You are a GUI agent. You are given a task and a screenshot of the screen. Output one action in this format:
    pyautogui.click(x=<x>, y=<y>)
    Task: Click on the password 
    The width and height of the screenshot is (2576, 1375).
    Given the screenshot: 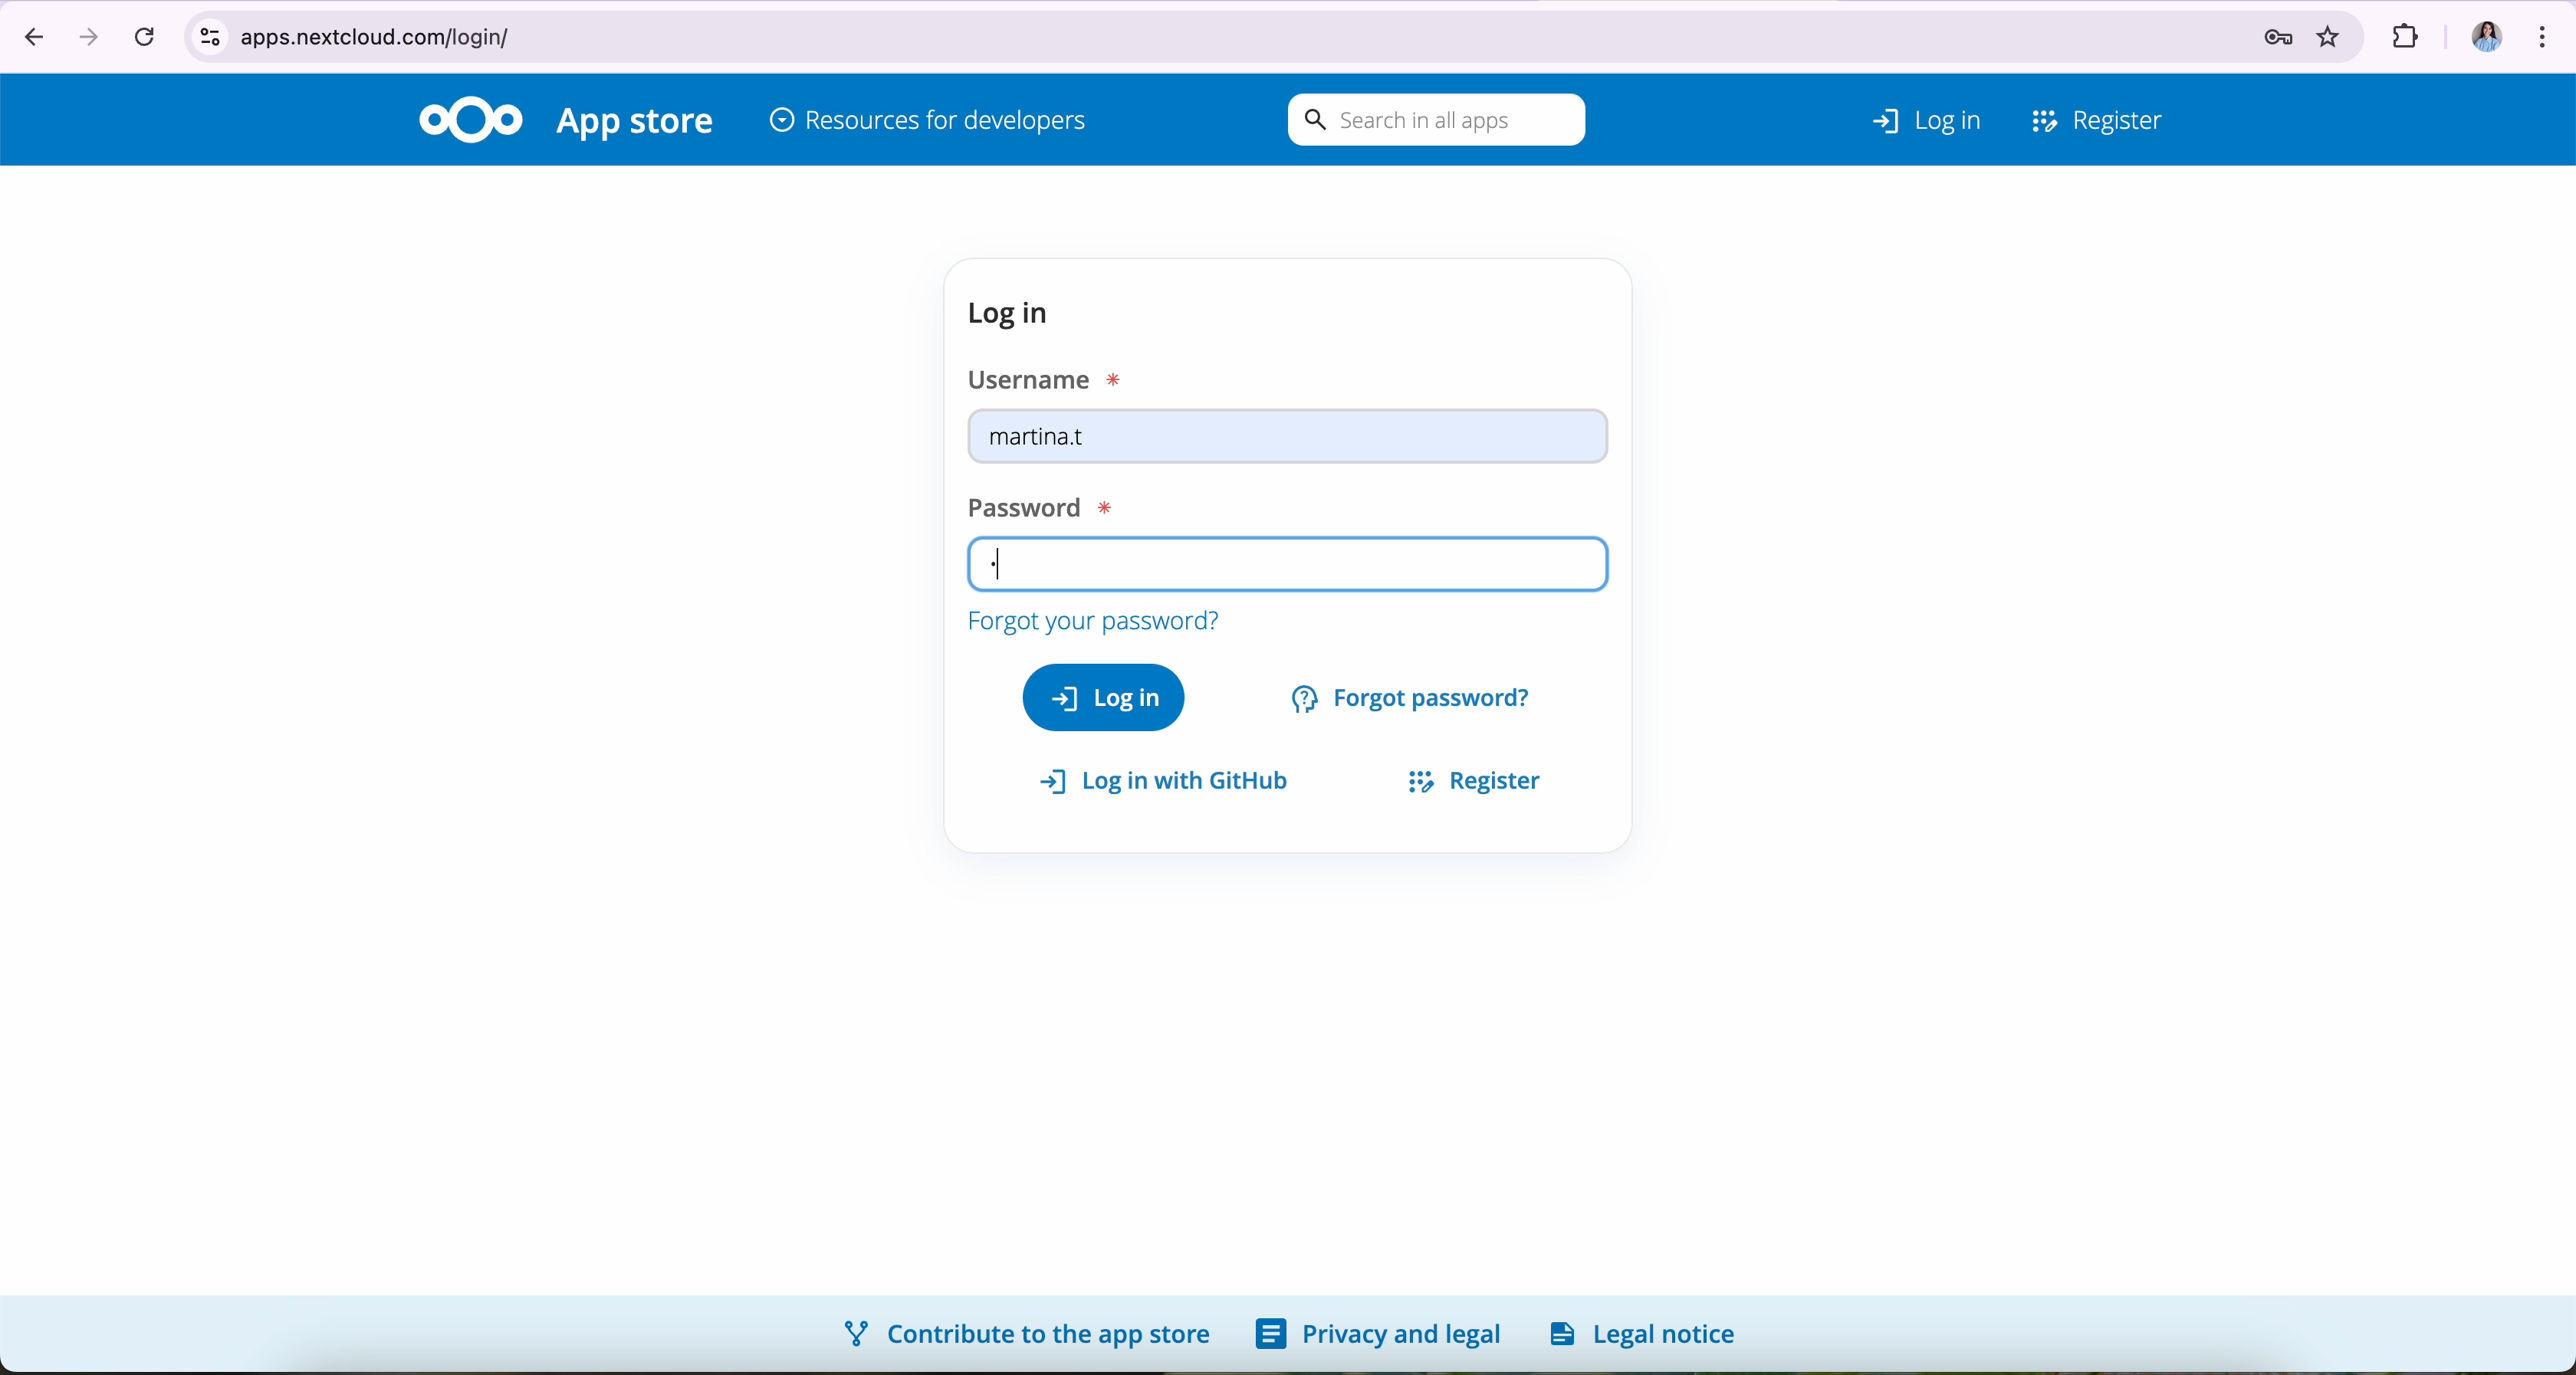 What is the action you would take?
    pyautogui.click(x=1032, y=503)
    